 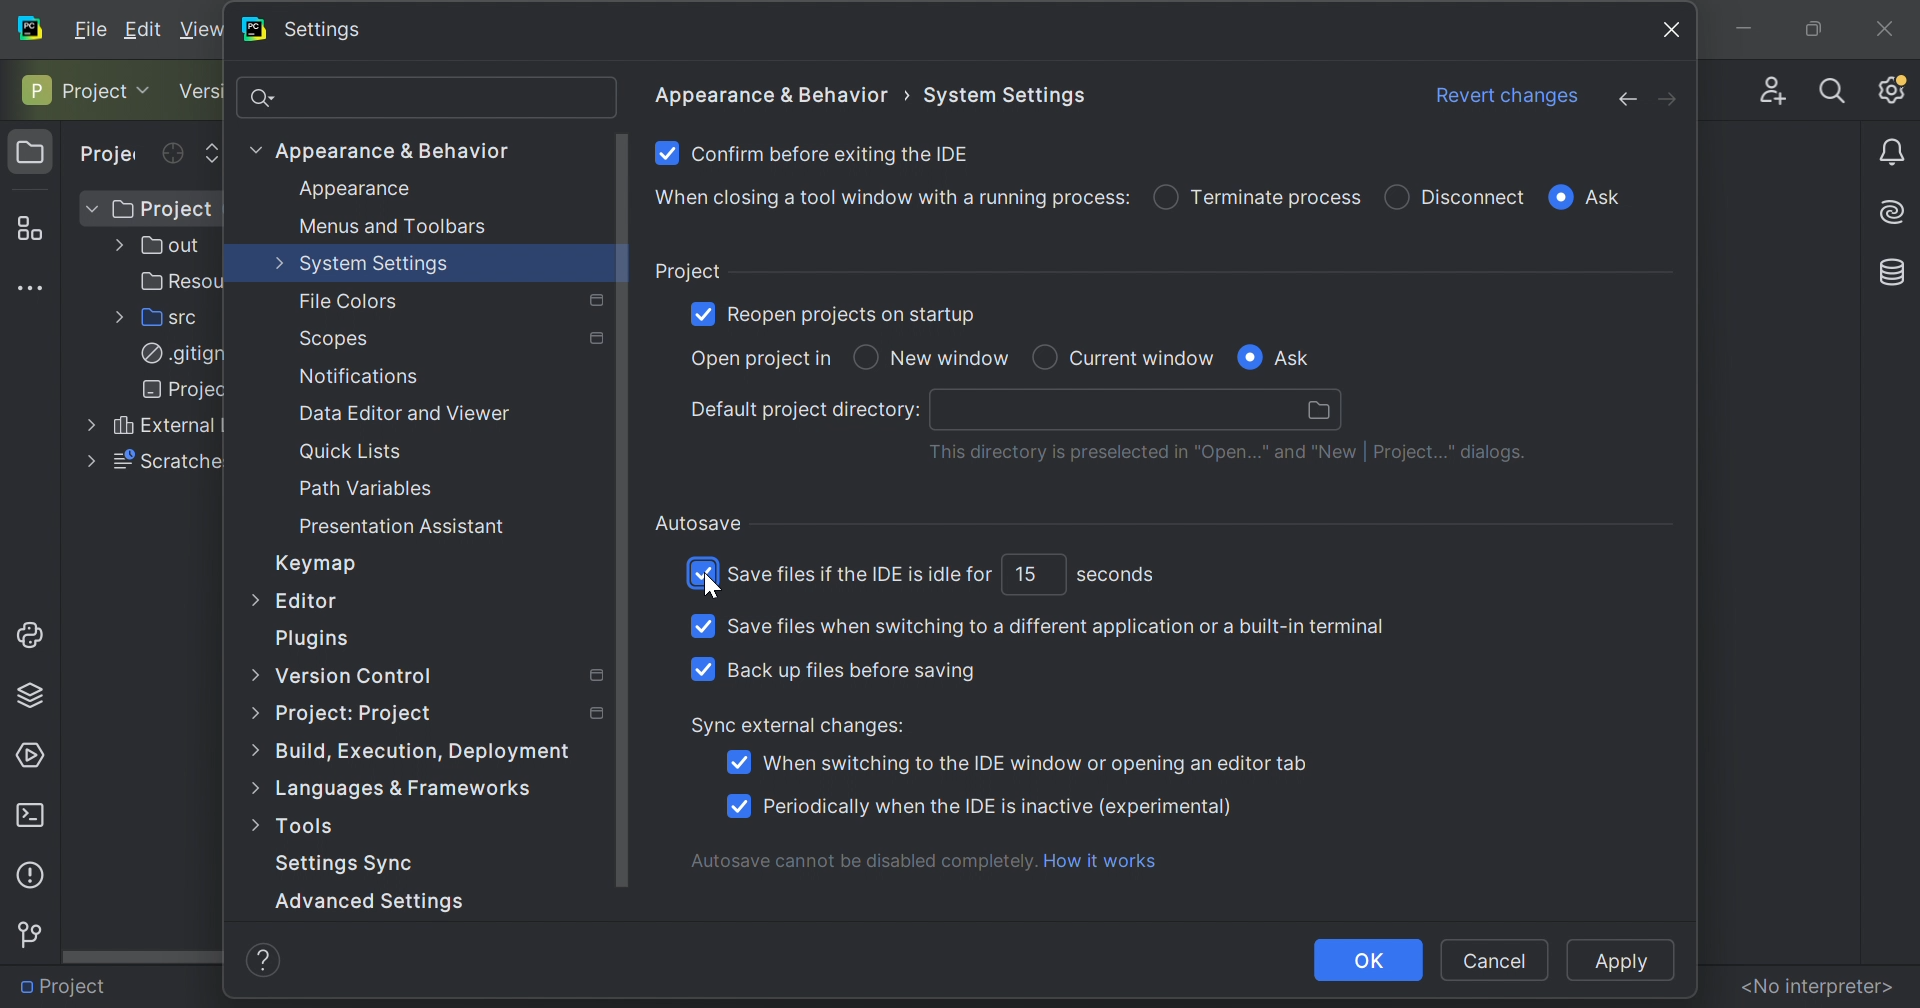 I want to click on Scopes, so click(x=337, y=339).